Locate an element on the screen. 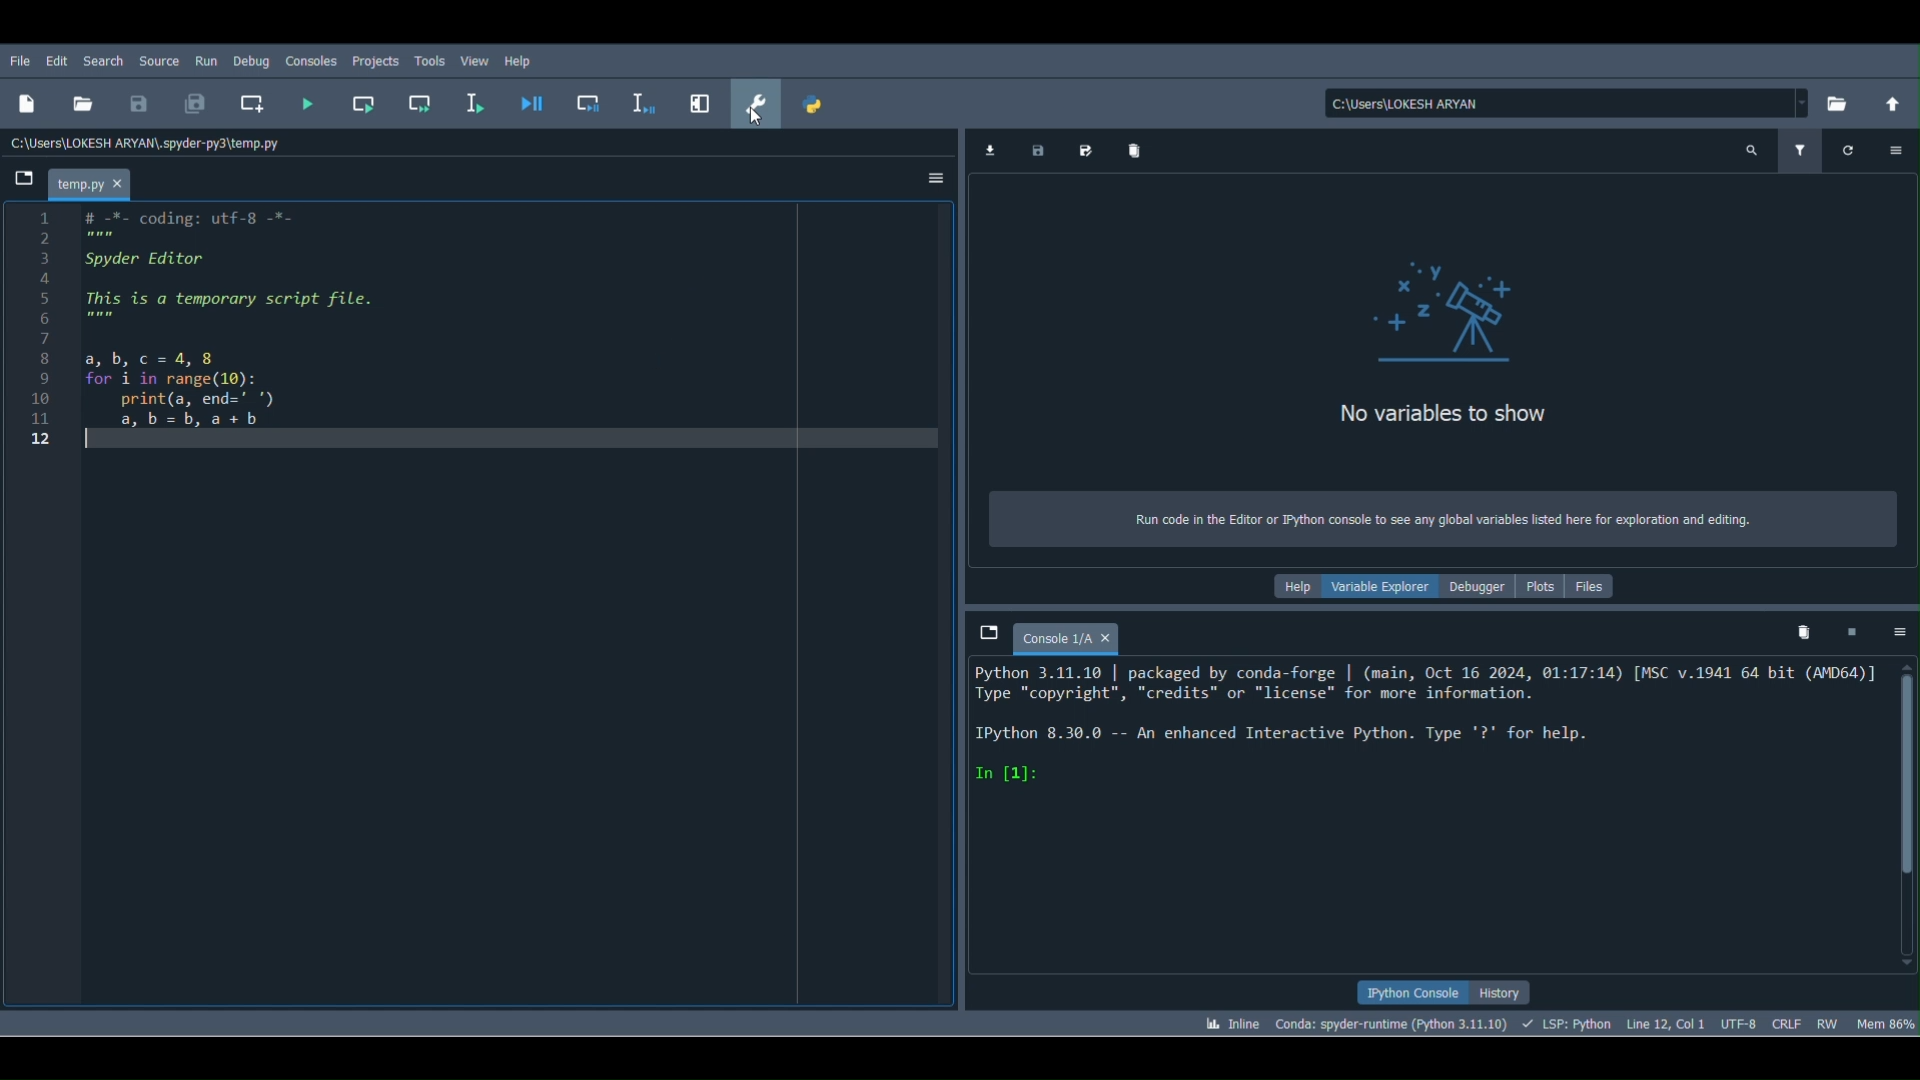 Image resolution: width=1920 pixels, height=1080 pixels. New file (Ctrl + N) is located at coordinates (26, 108).